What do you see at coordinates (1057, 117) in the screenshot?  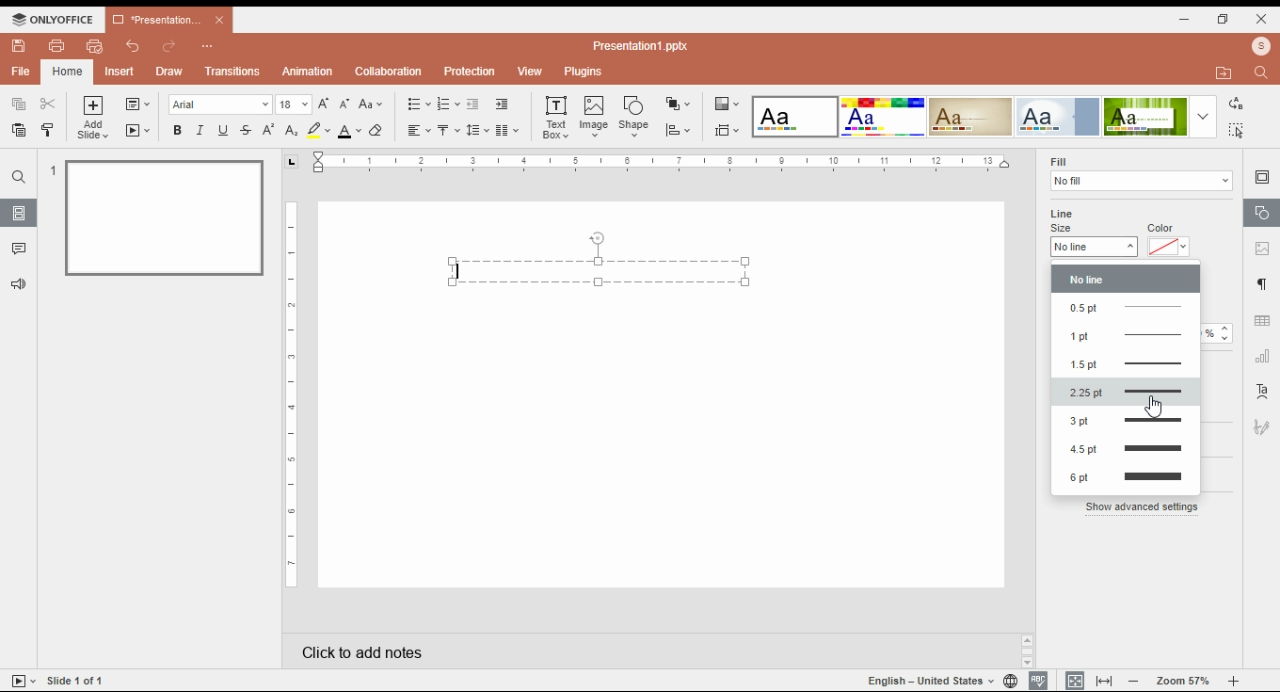 I see `color theme` at bounding box center [1057, 117].